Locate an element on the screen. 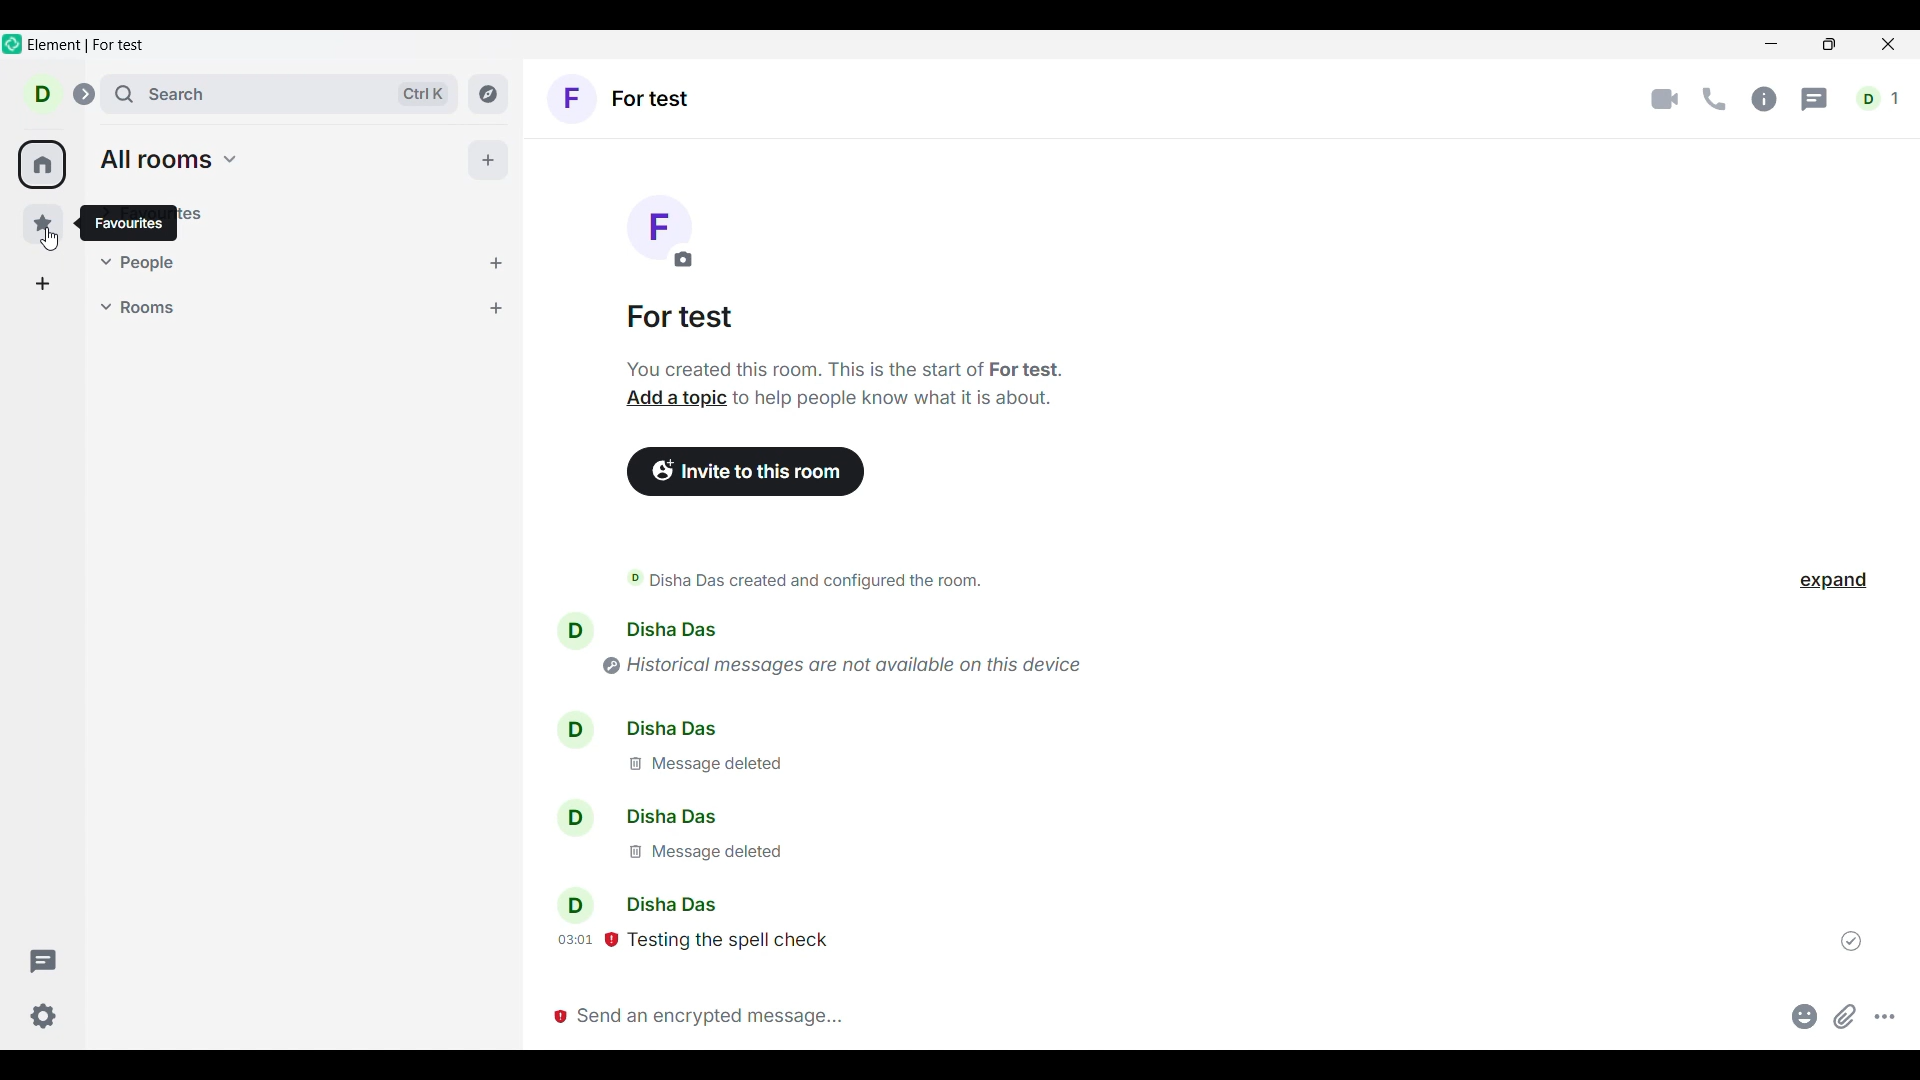  Expand is located at coordinates (84, 94).